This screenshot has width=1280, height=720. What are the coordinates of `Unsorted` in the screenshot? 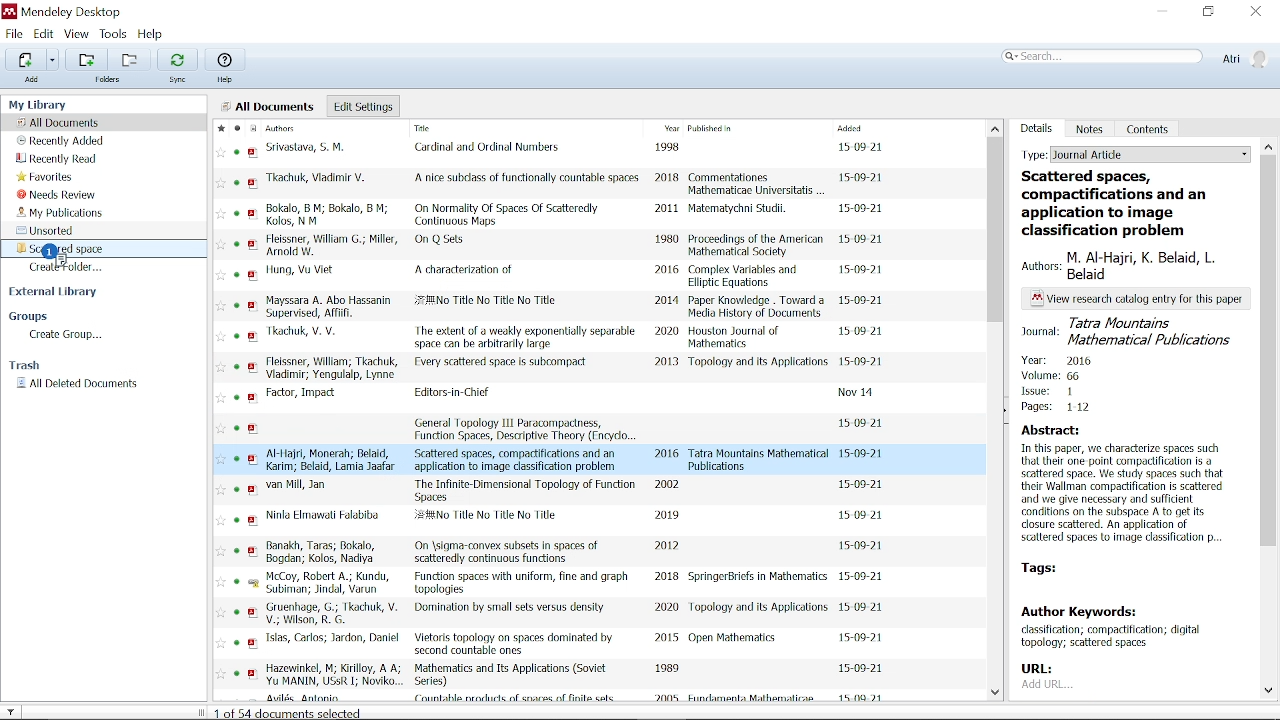 It's located at (50, 230).